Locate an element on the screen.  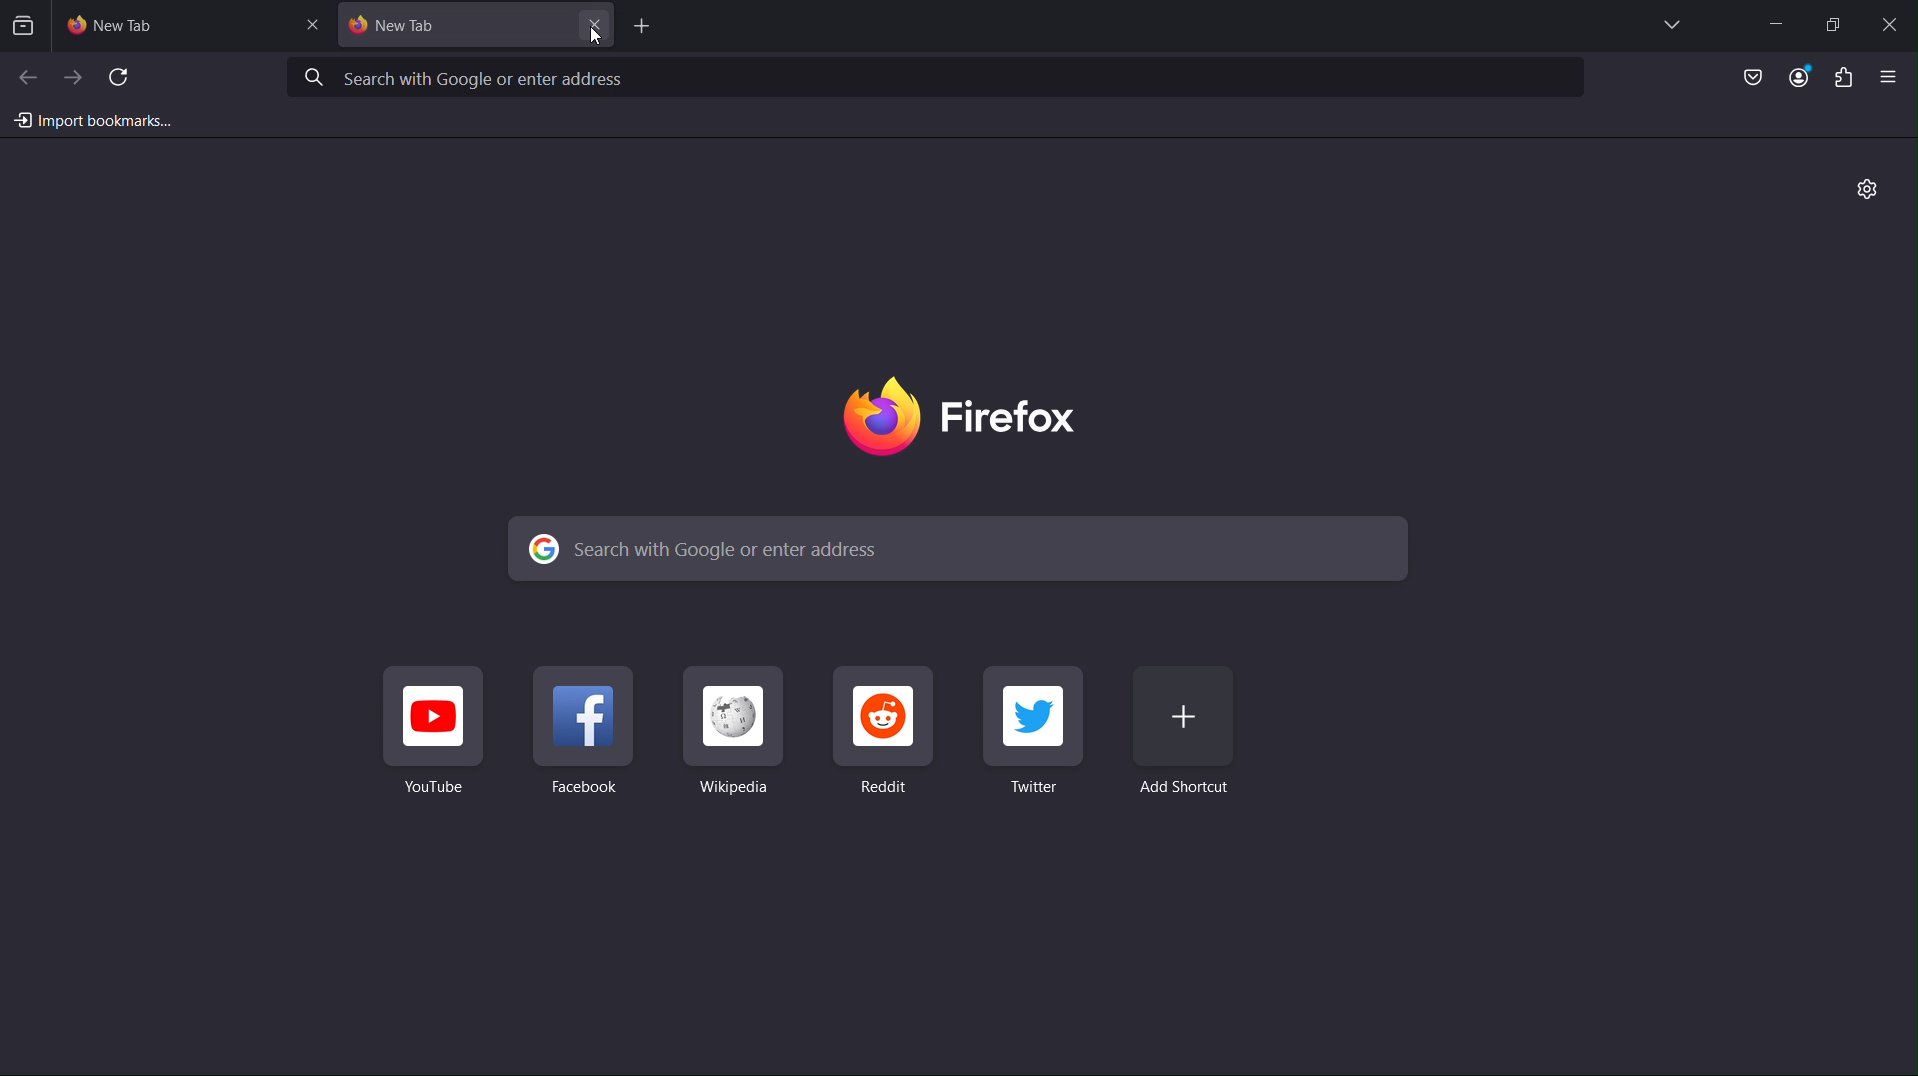
Next Tab is located at coordinates (71, 75).